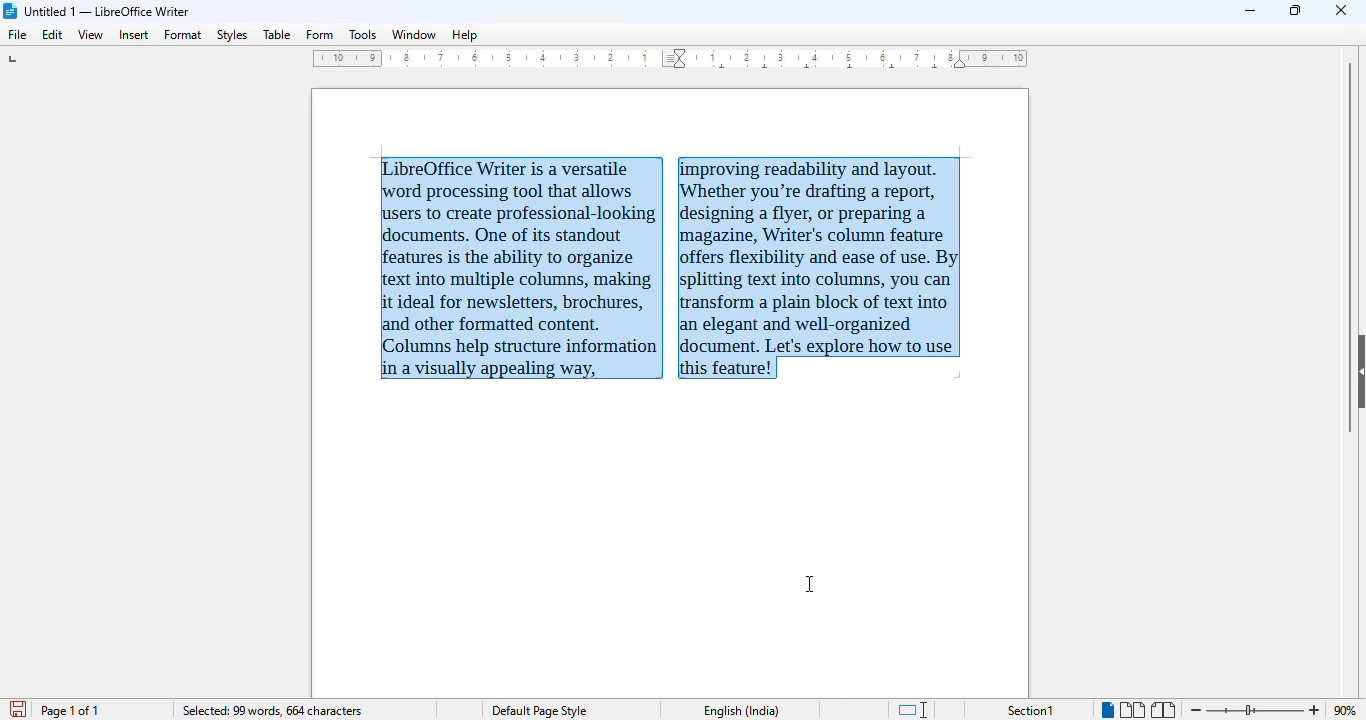 The height and width of the screenshot is (720, 1366). What do you see at coordinates (1256, 710) in the screenshot?
I see `Change zoom level` at bounding box center [1256, 710].